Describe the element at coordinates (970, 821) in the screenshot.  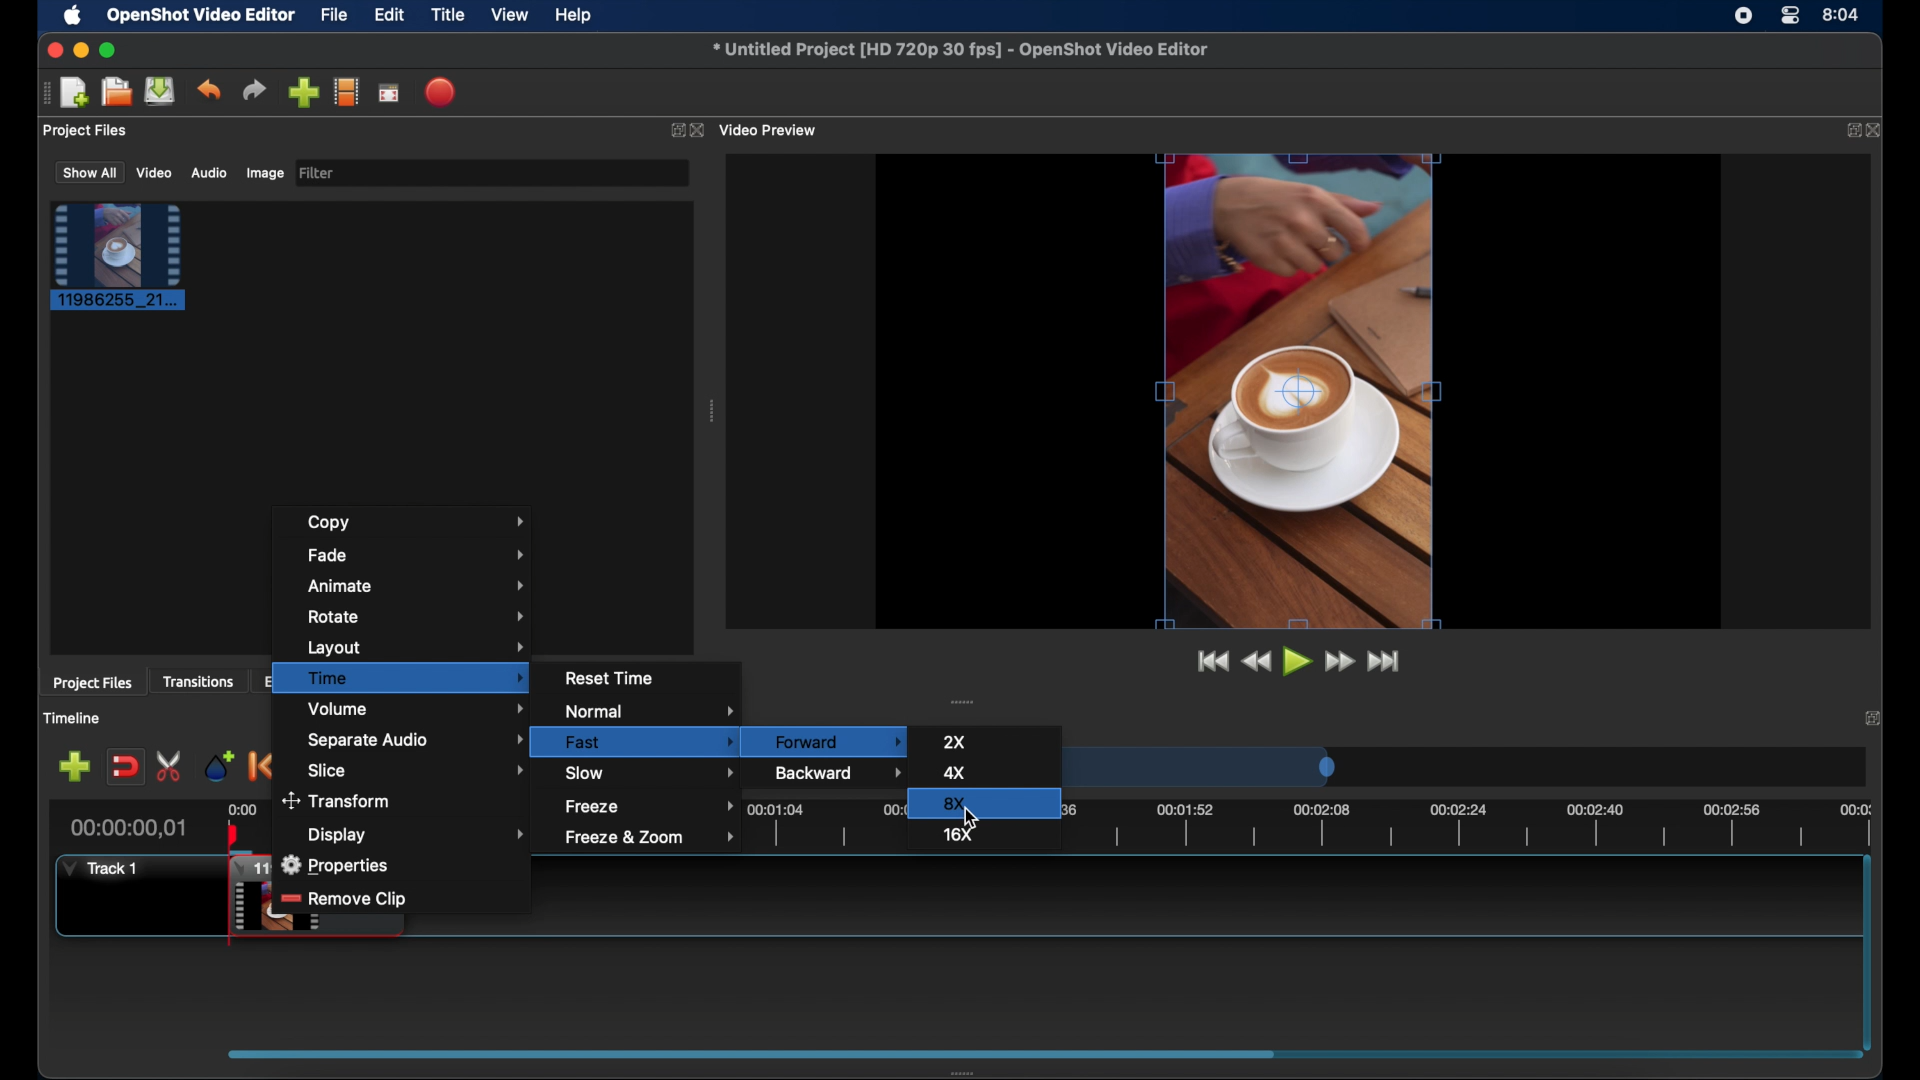
I see `cursor` at that location.